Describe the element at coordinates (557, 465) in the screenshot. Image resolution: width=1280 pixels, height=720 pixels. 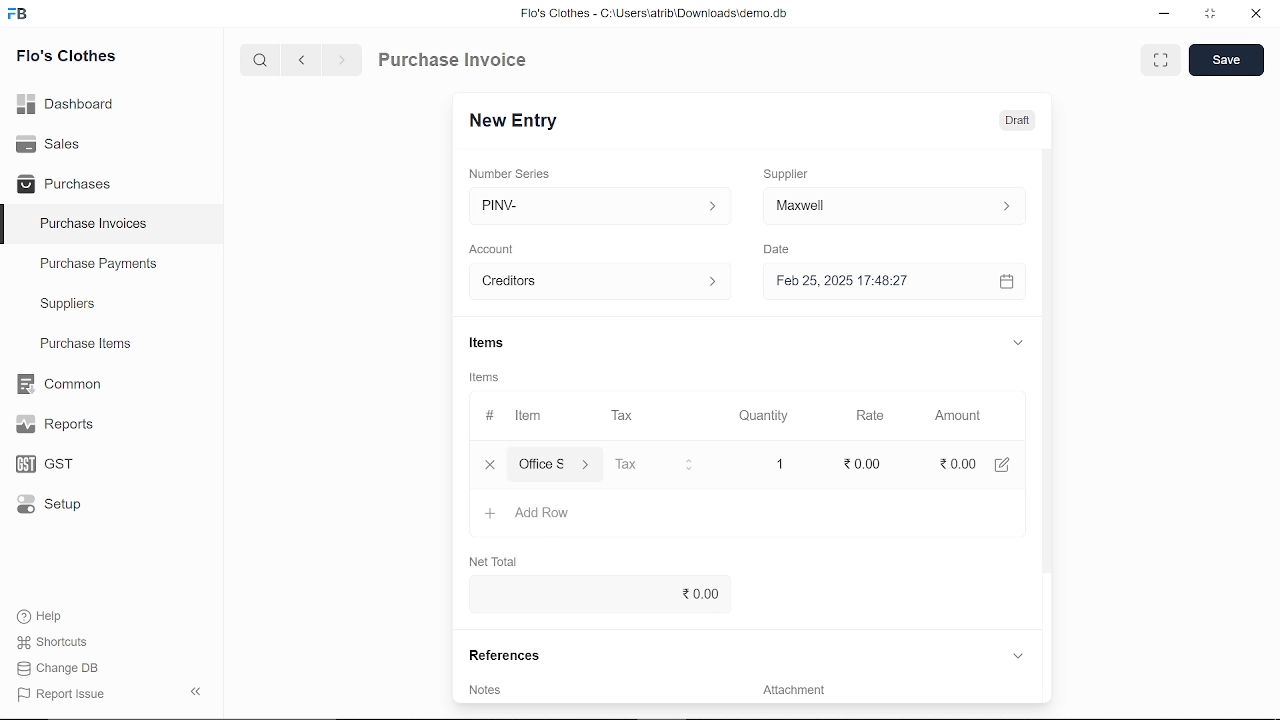
I see `Office supplies` at that location.